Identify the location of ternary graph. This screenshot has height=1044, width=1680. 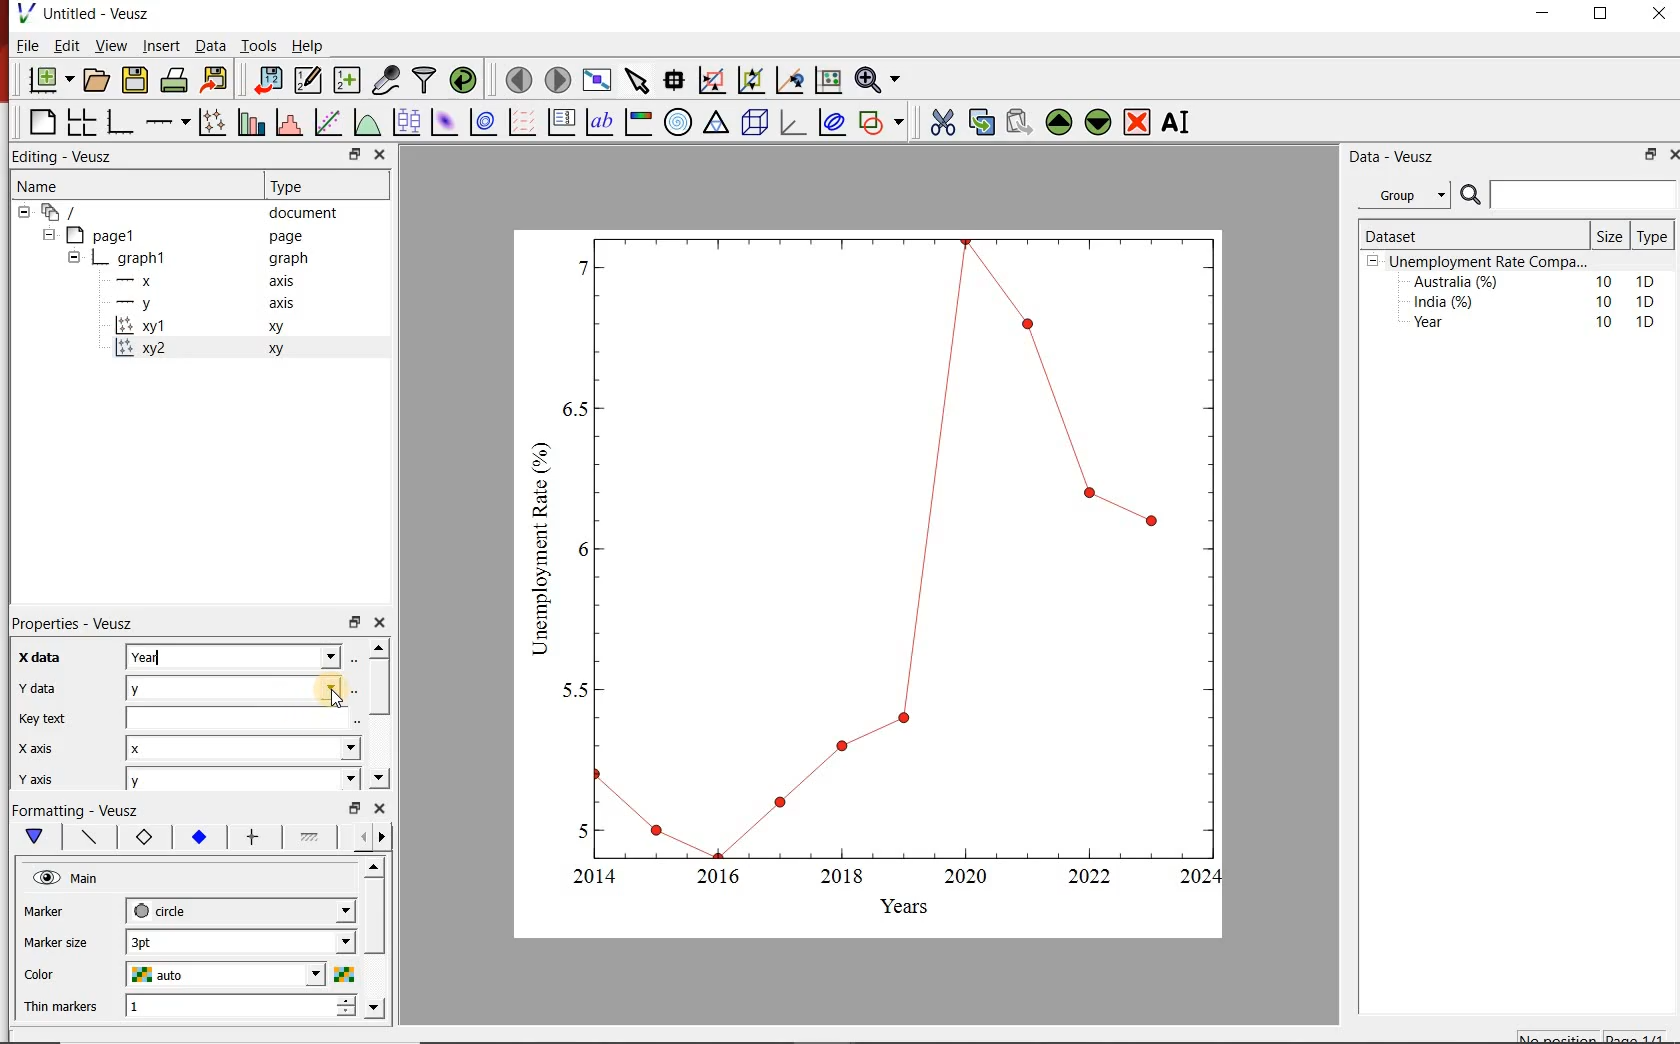
(716, 122).